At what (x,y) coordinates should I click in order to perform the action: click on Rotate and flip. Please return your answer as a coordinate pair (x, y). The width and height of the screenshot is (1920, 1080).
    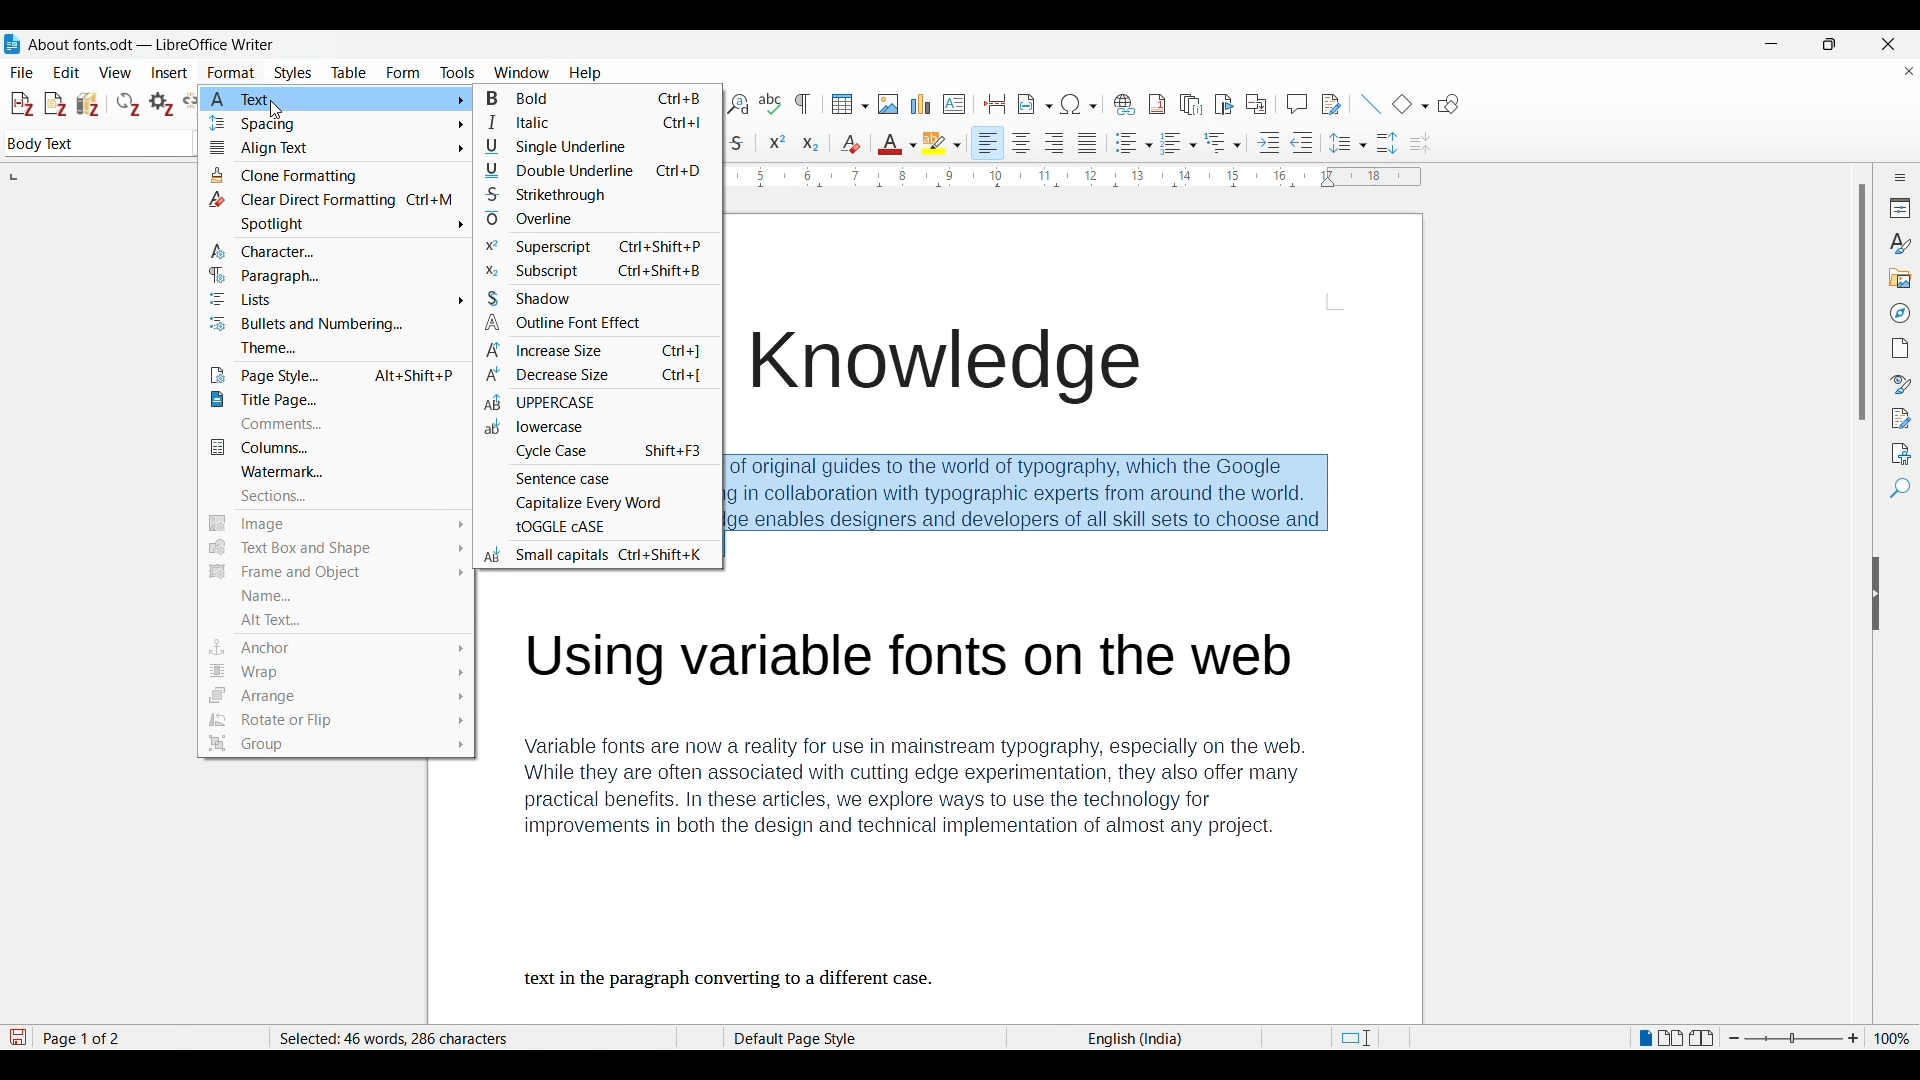
    Looking at the image, I should click on (336, 722).